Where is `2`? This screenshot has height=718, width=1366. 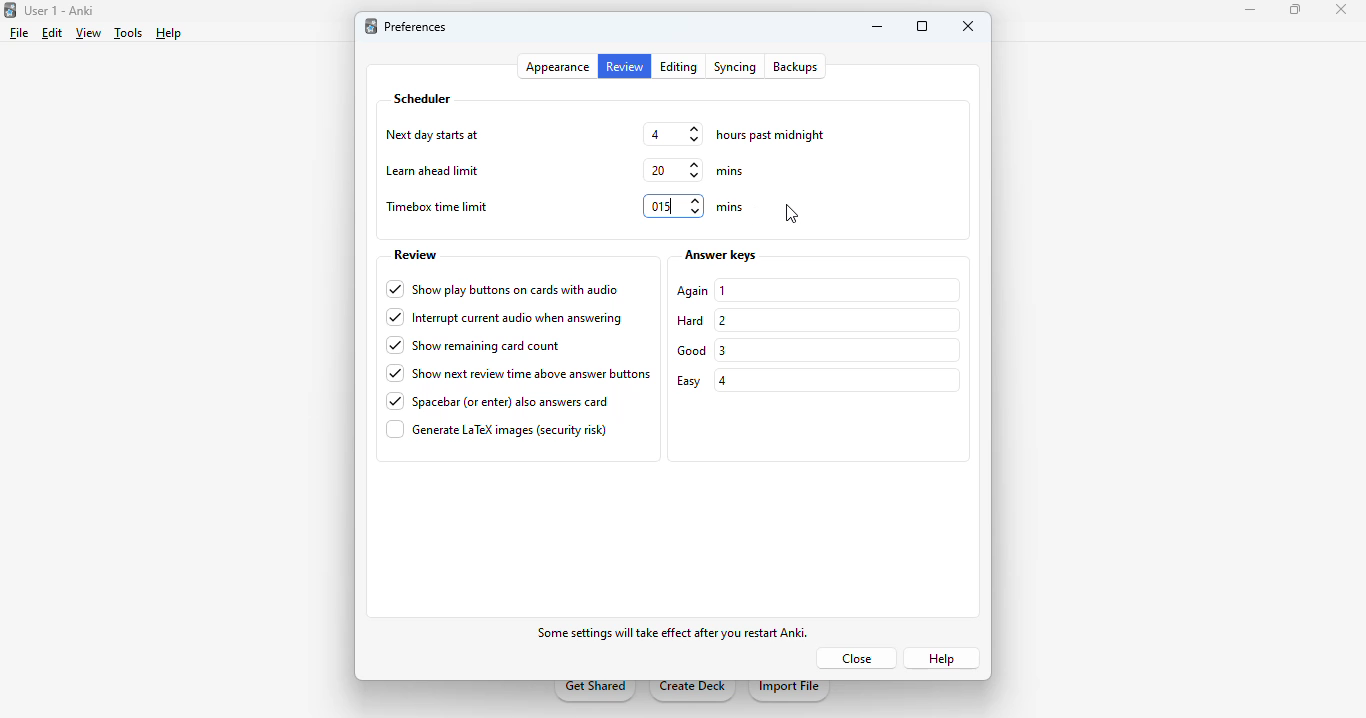 2 is located at coordinates (722, 320).